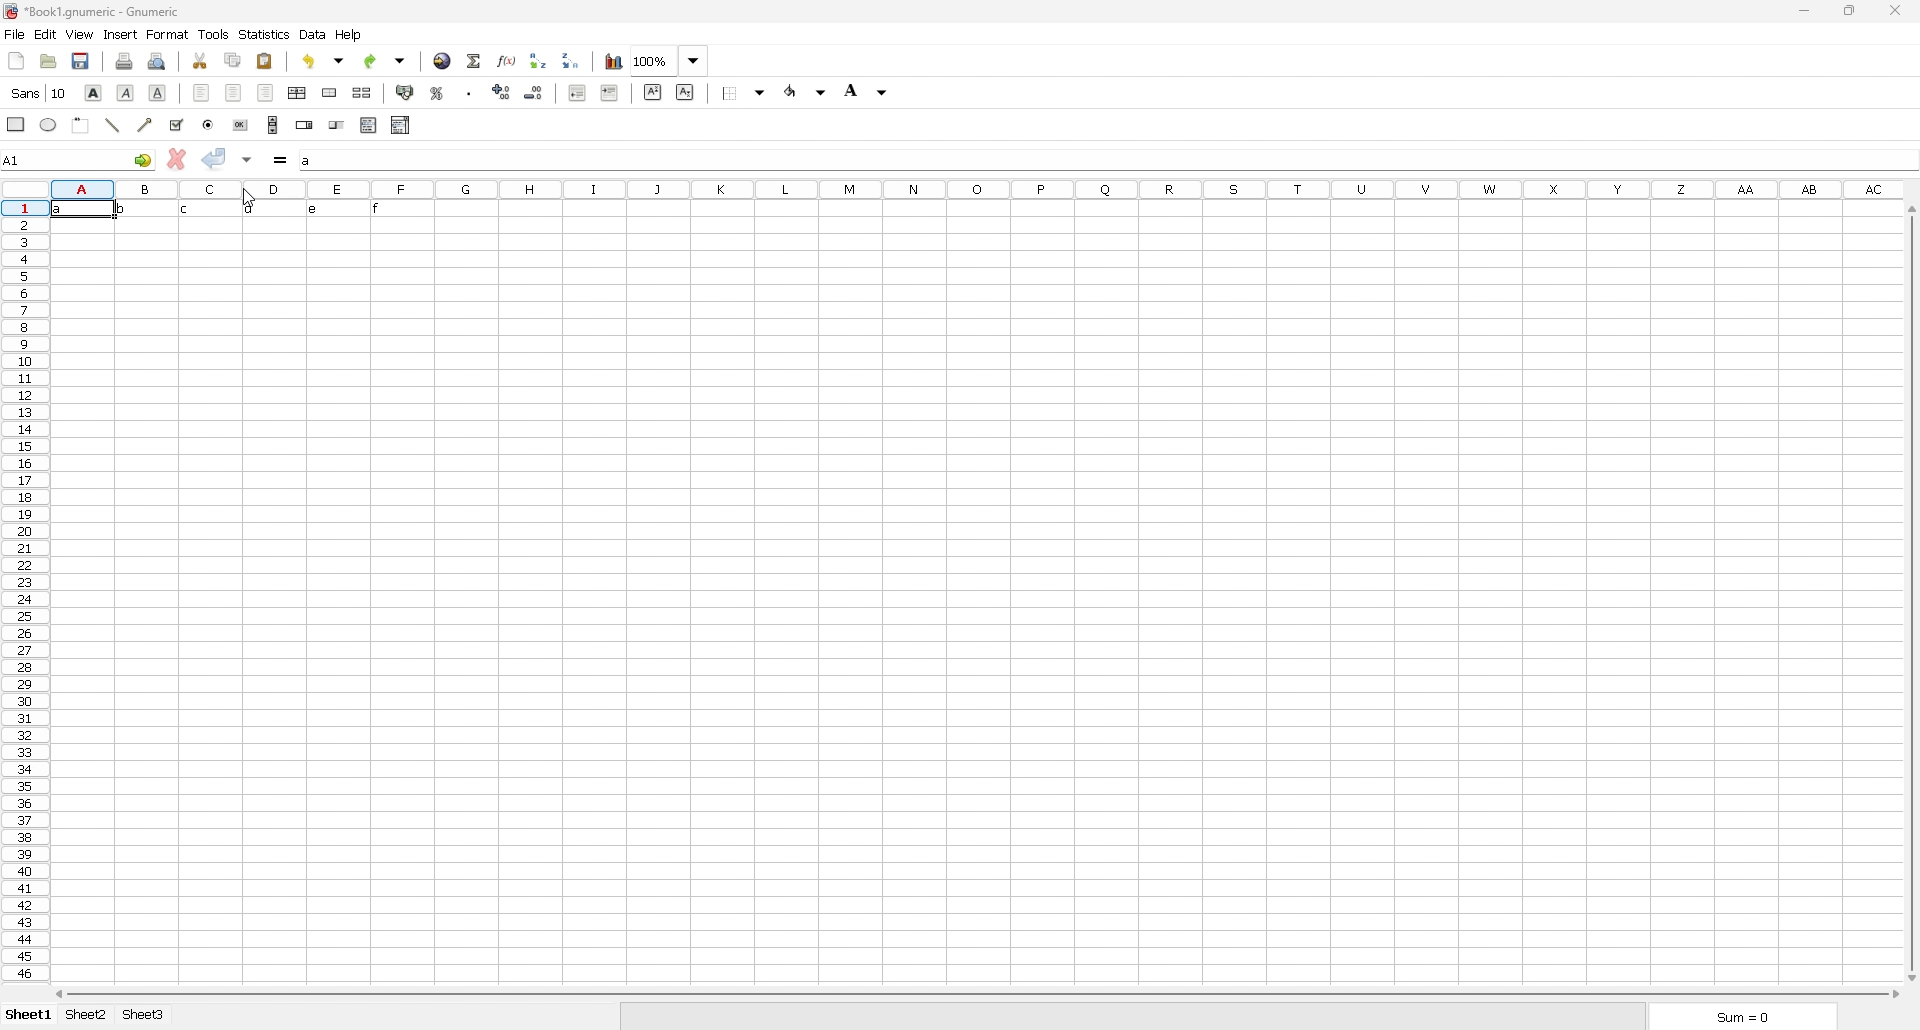 The width and height of the screenshot is (1920, 1030). Describe the element at coordinates (214, 159) in the screenshot. I see `accept changes` at that location.